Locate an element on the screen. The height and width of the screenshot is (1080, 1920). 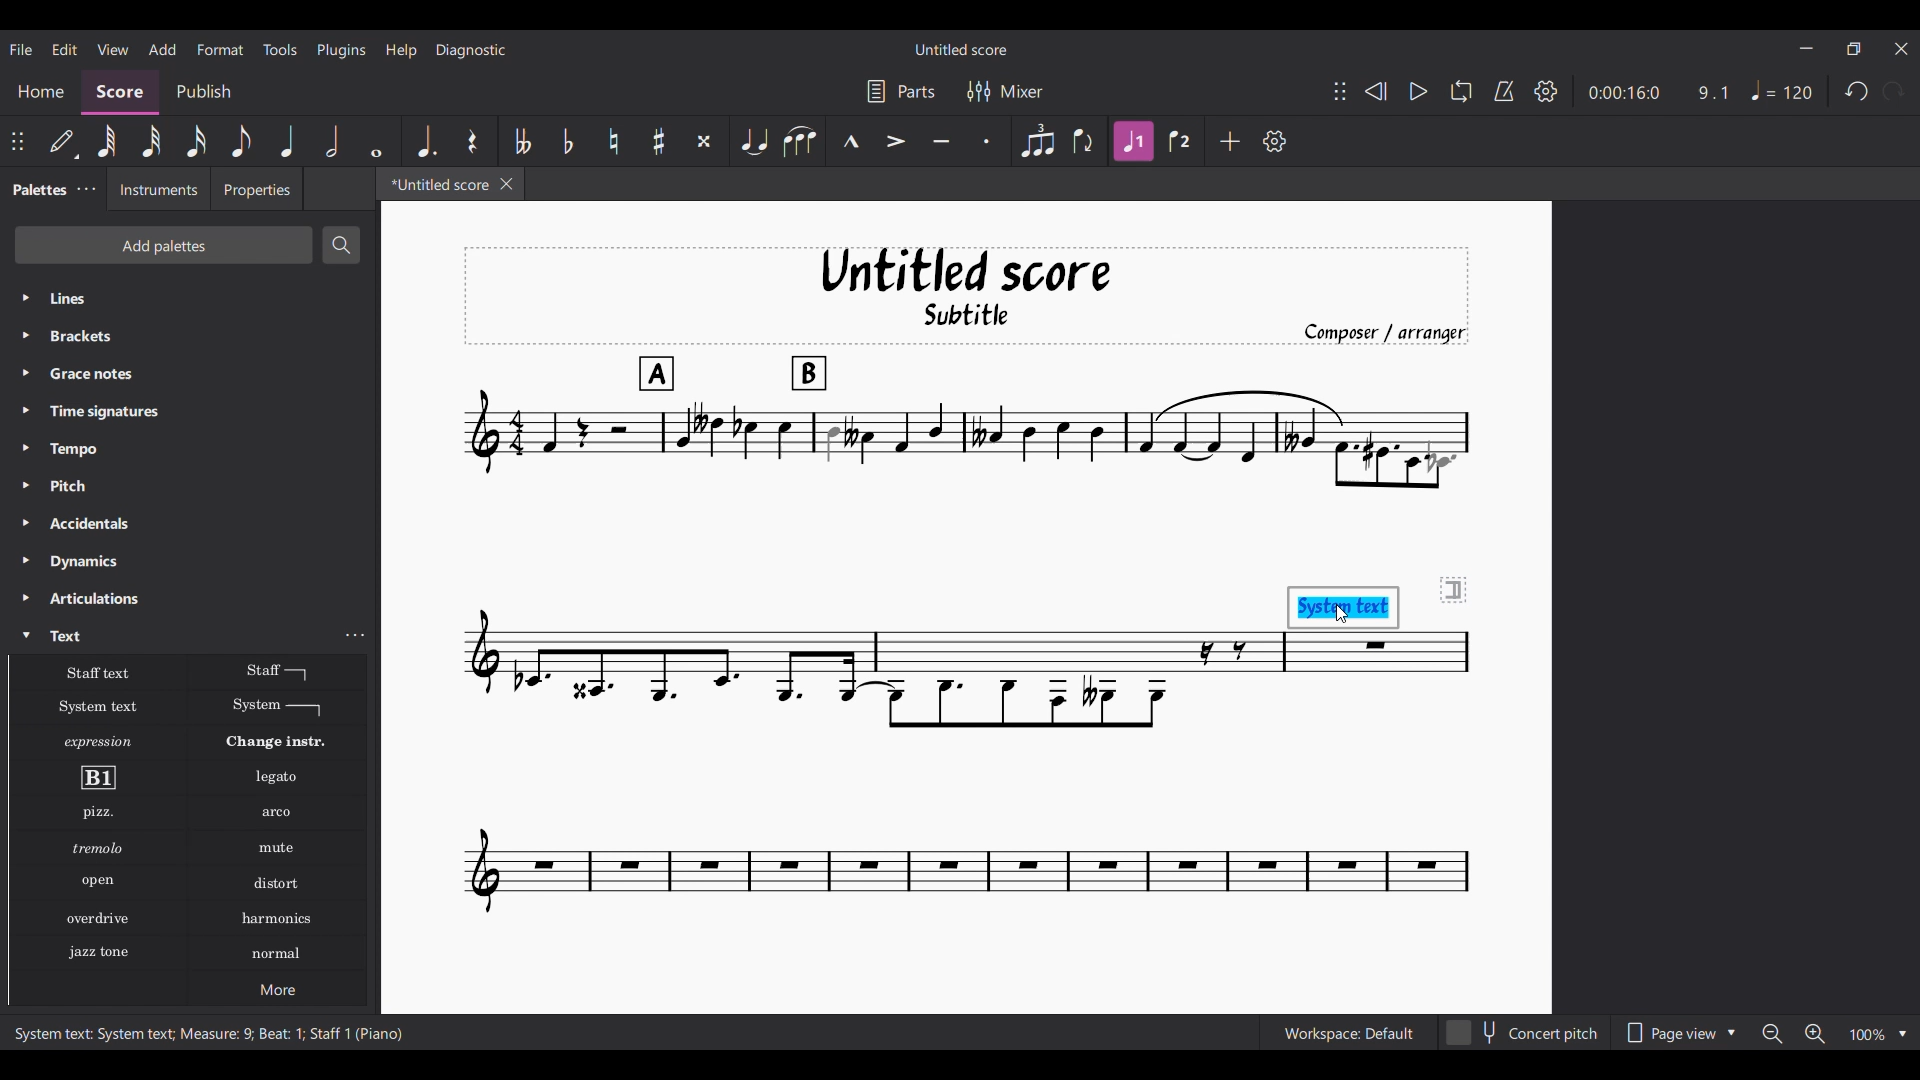
Toggle double flat is located at coordinates (520, 141).